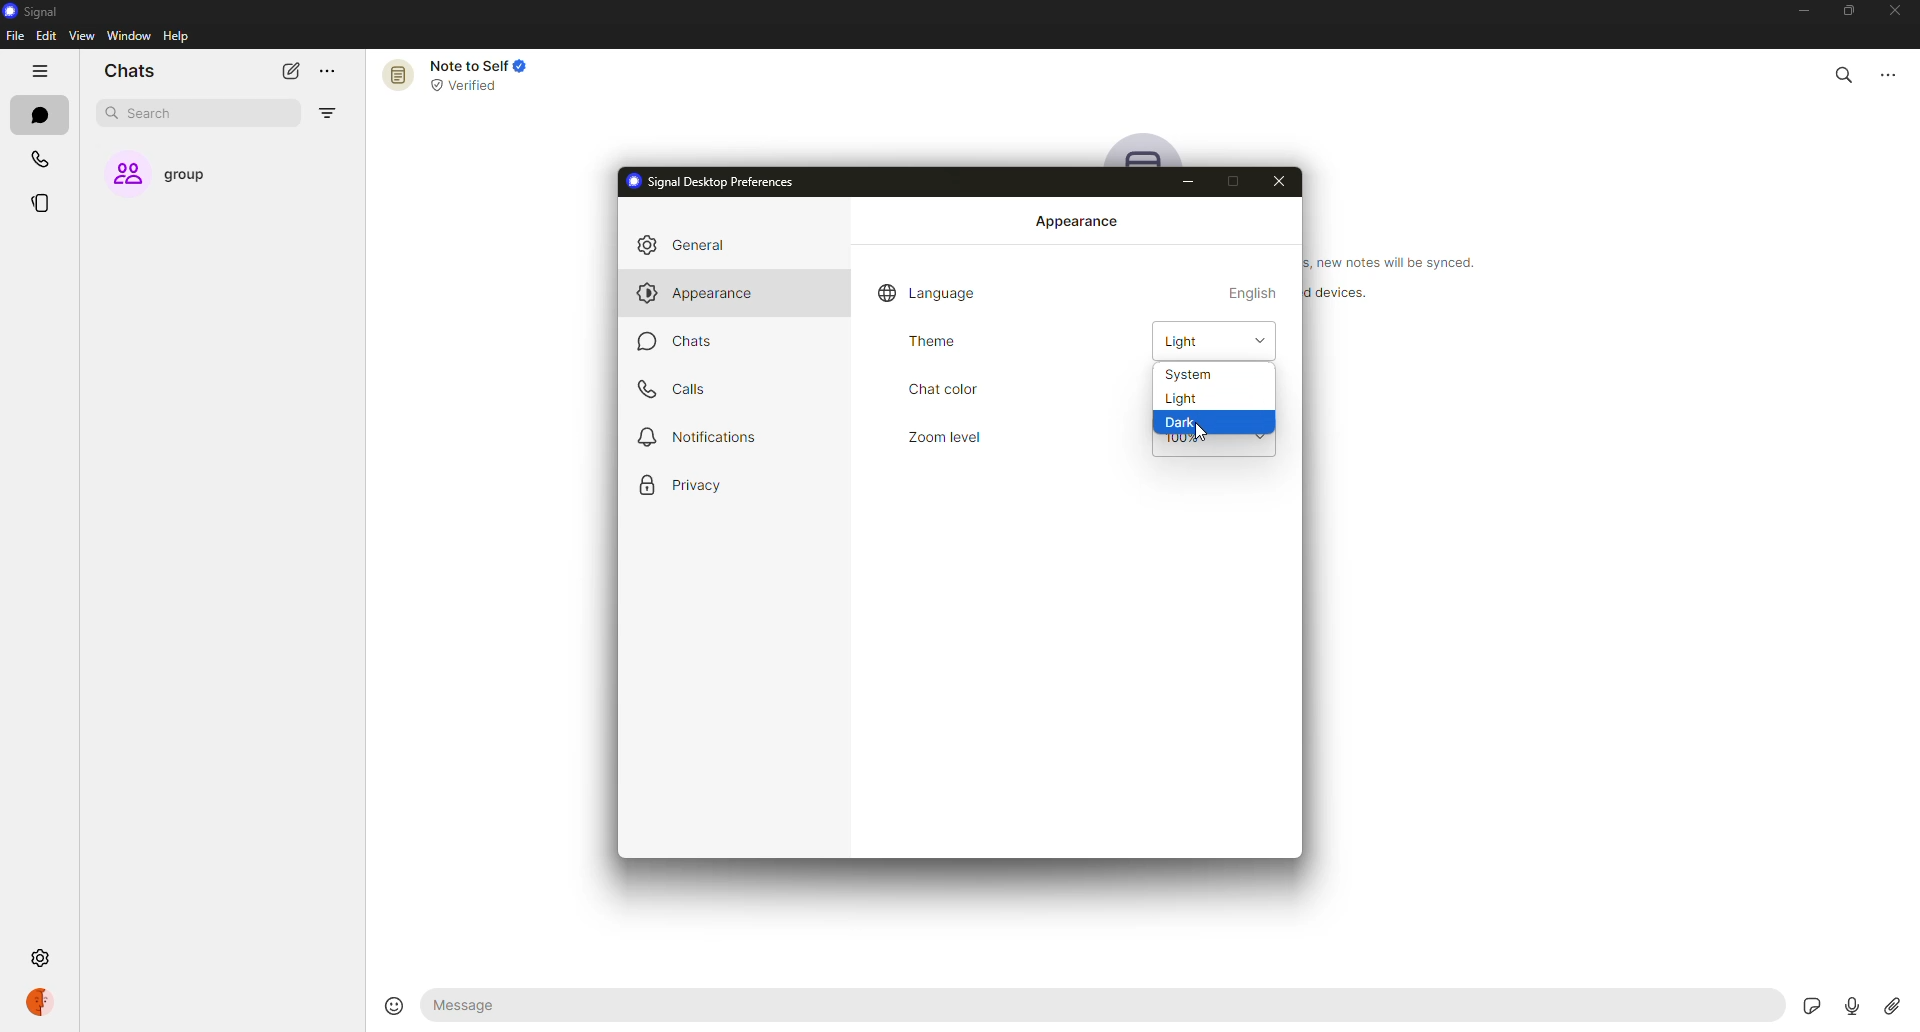 The image size is (1920, 1032). What do you see at coordinates (45, 117) in the screenshot?
I see `chats` at bounding box center [45, 117].